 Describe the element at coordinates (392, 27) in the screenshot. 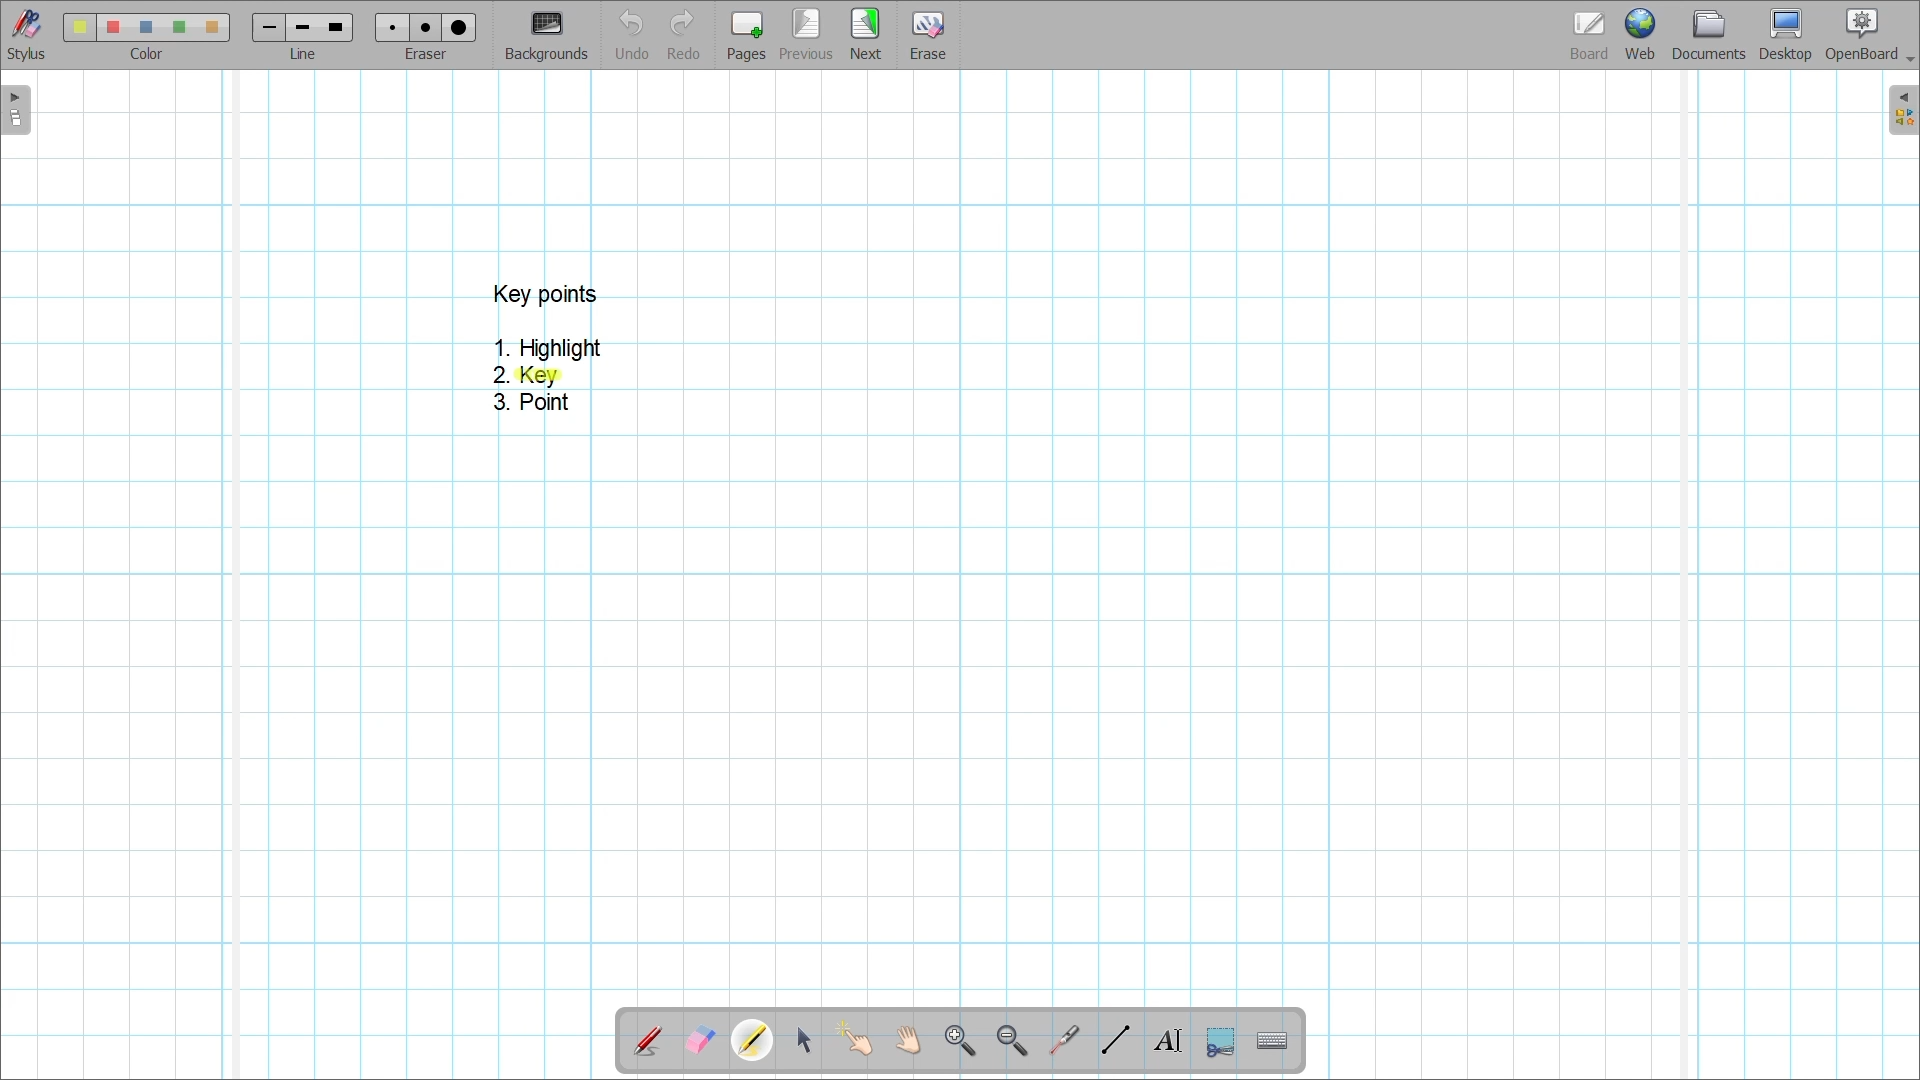

I see `Eraser 1` at that location.